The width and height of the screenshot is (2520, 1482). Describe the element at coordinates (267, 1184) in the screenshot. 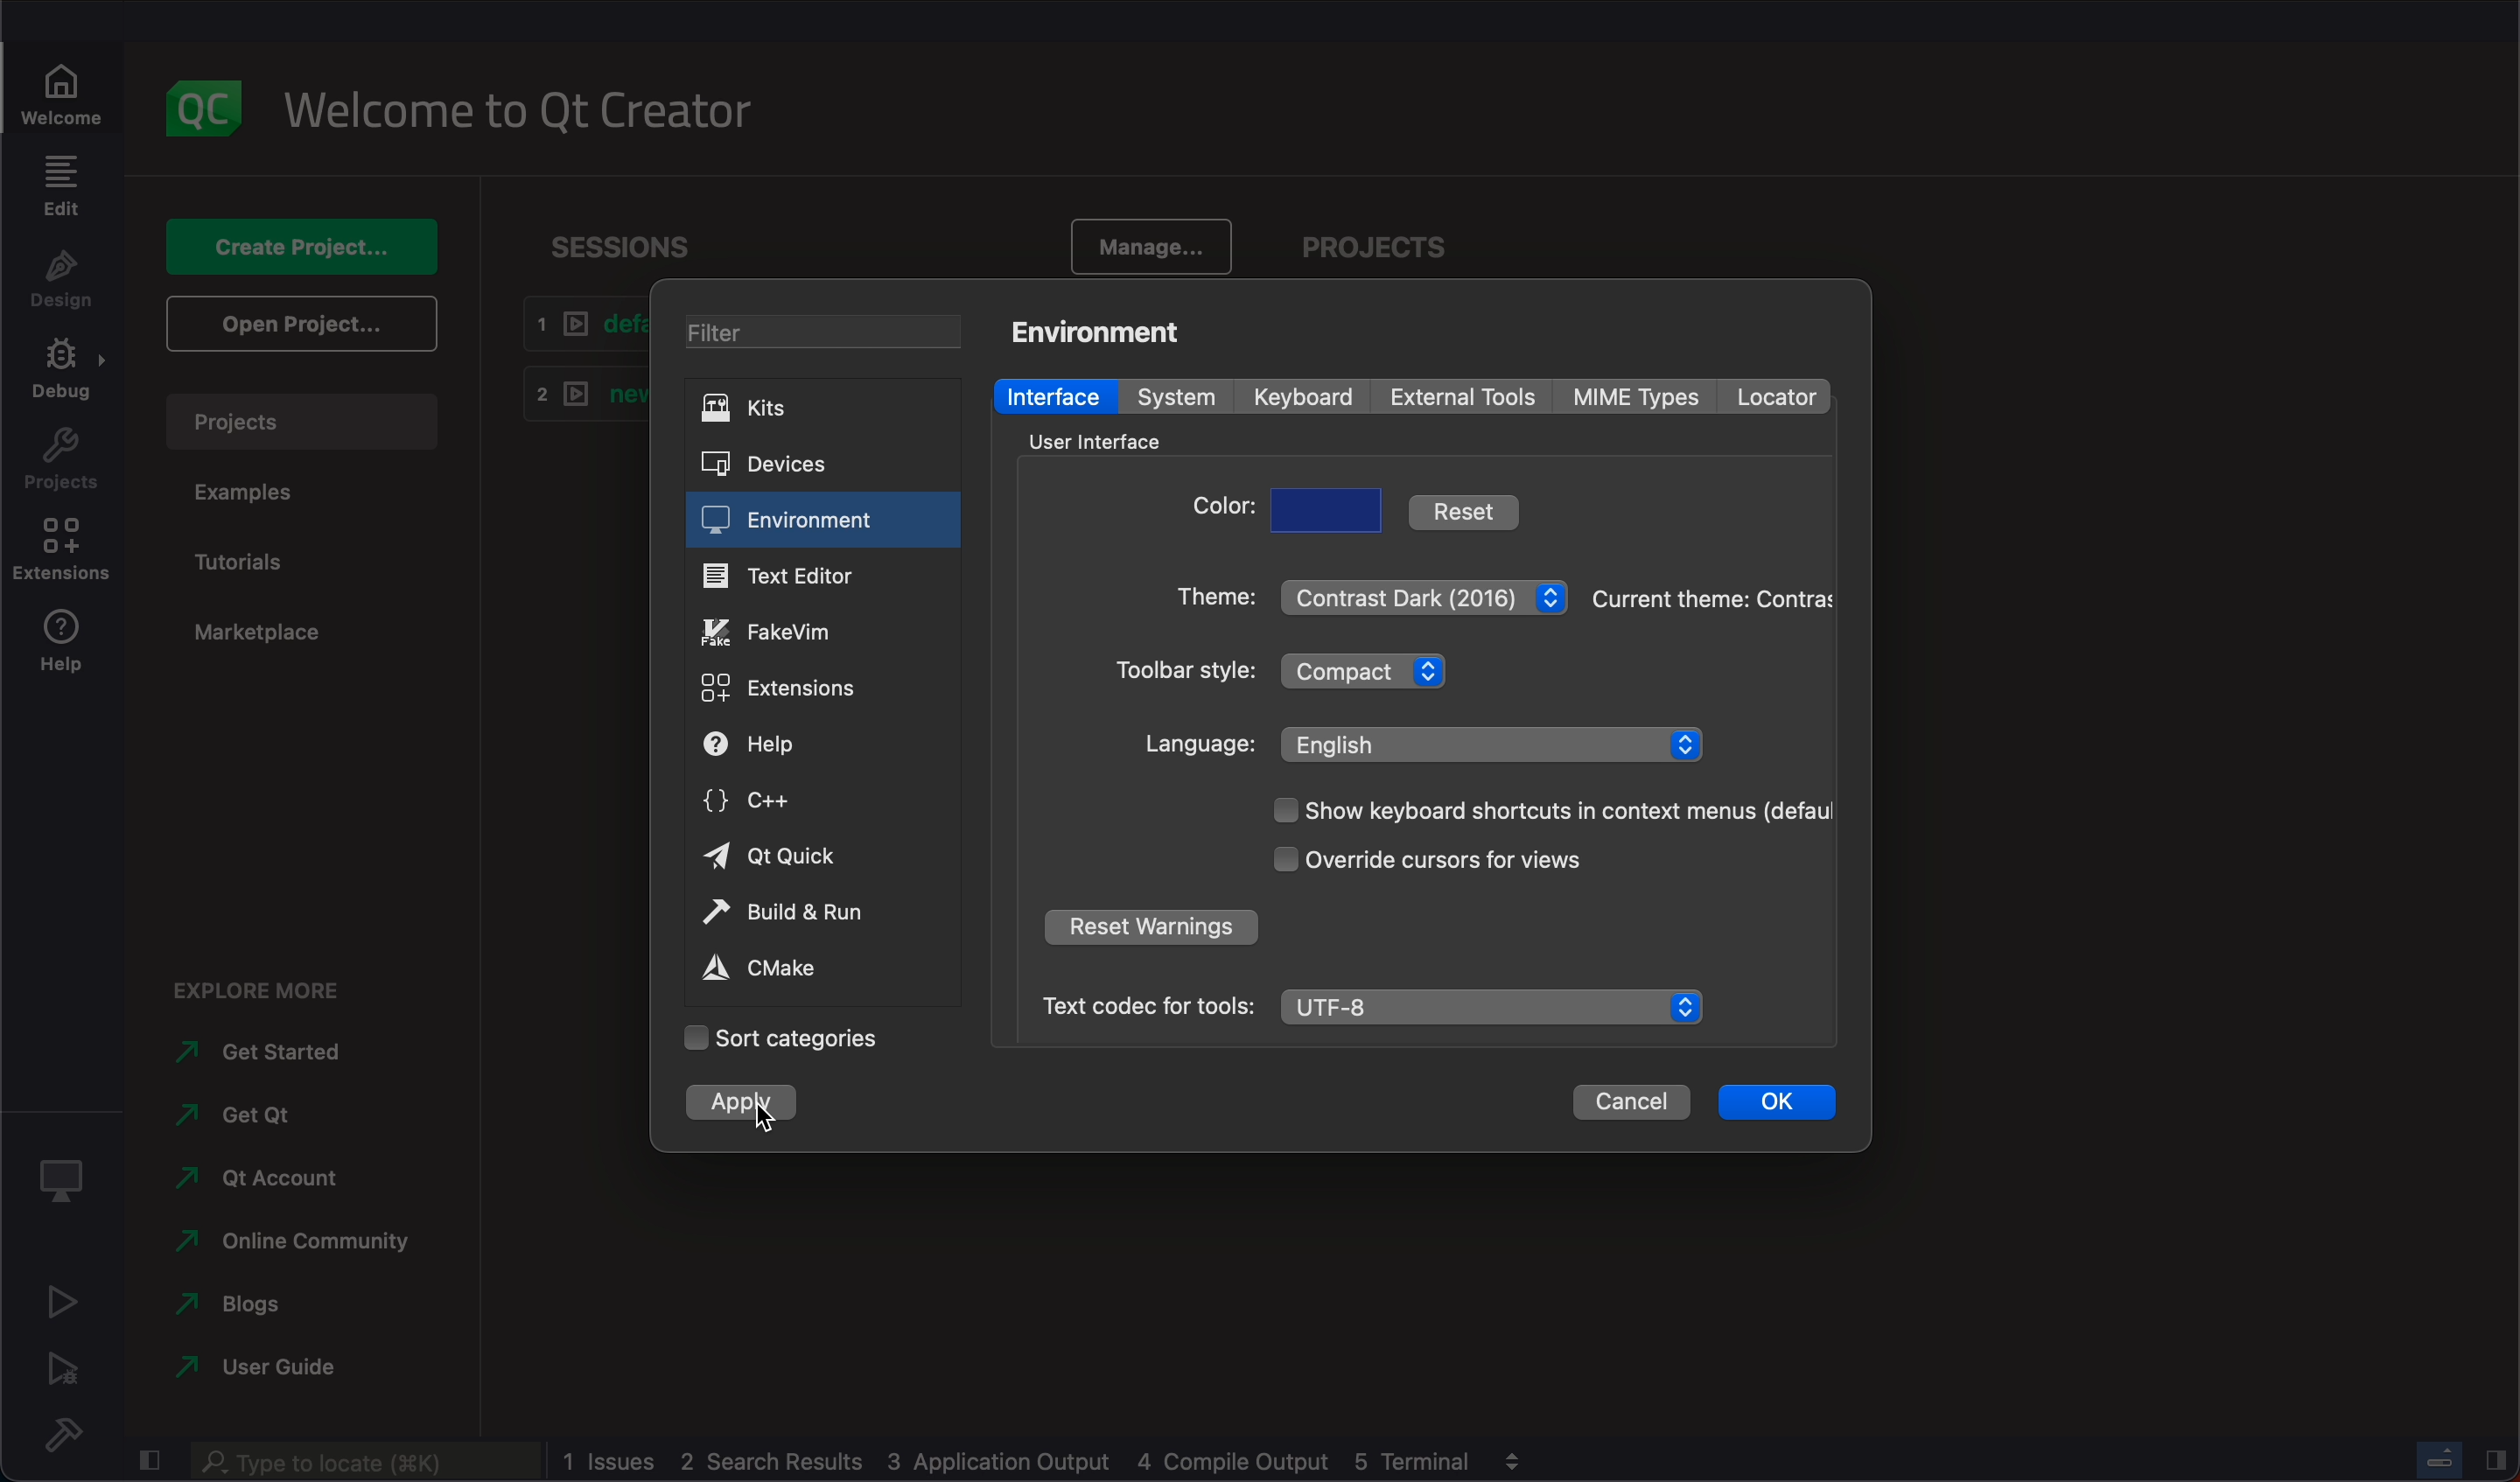

I see `qt account` at that location.